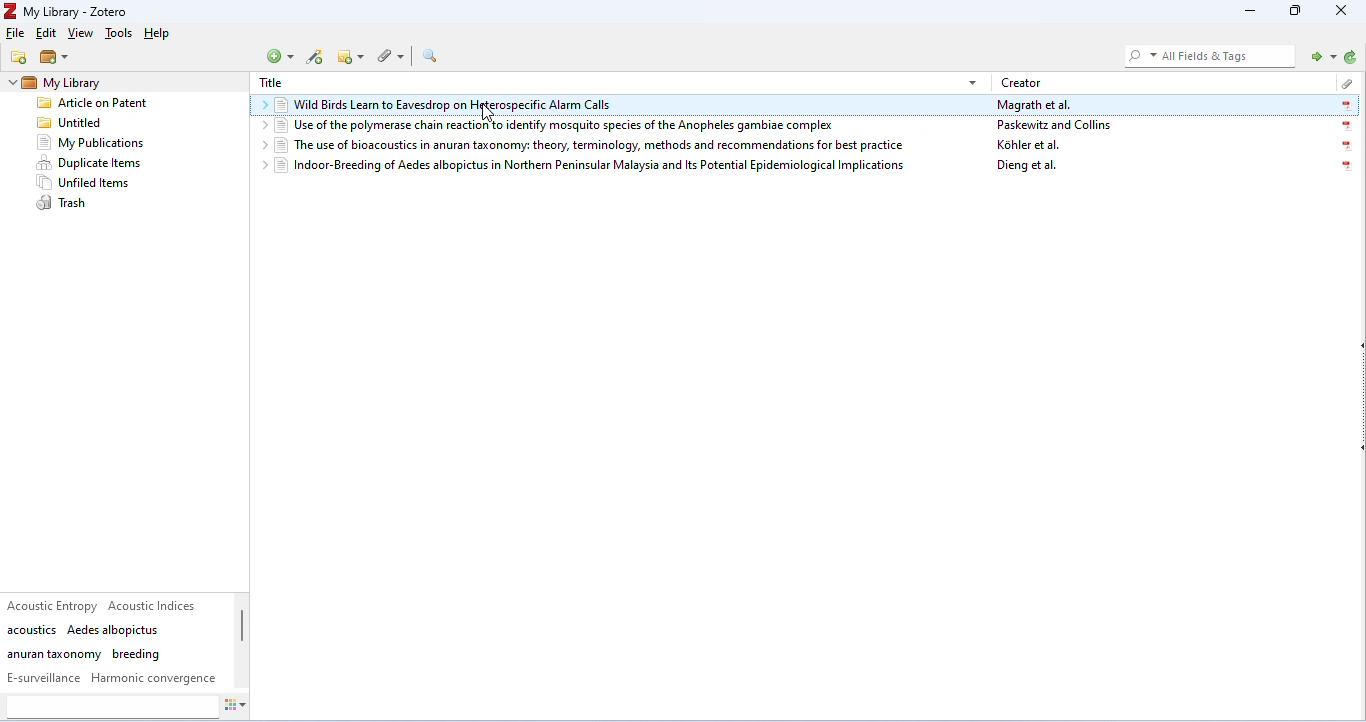 This screenshot has height=722, width=1366. Describe the element at coordinates (591, 167) in the screenshot. I see `Indoor-Breeding of Aedes albopictus in Northern Peninsular Malaysia and Its Potential Epidemiological Implications` at that location.